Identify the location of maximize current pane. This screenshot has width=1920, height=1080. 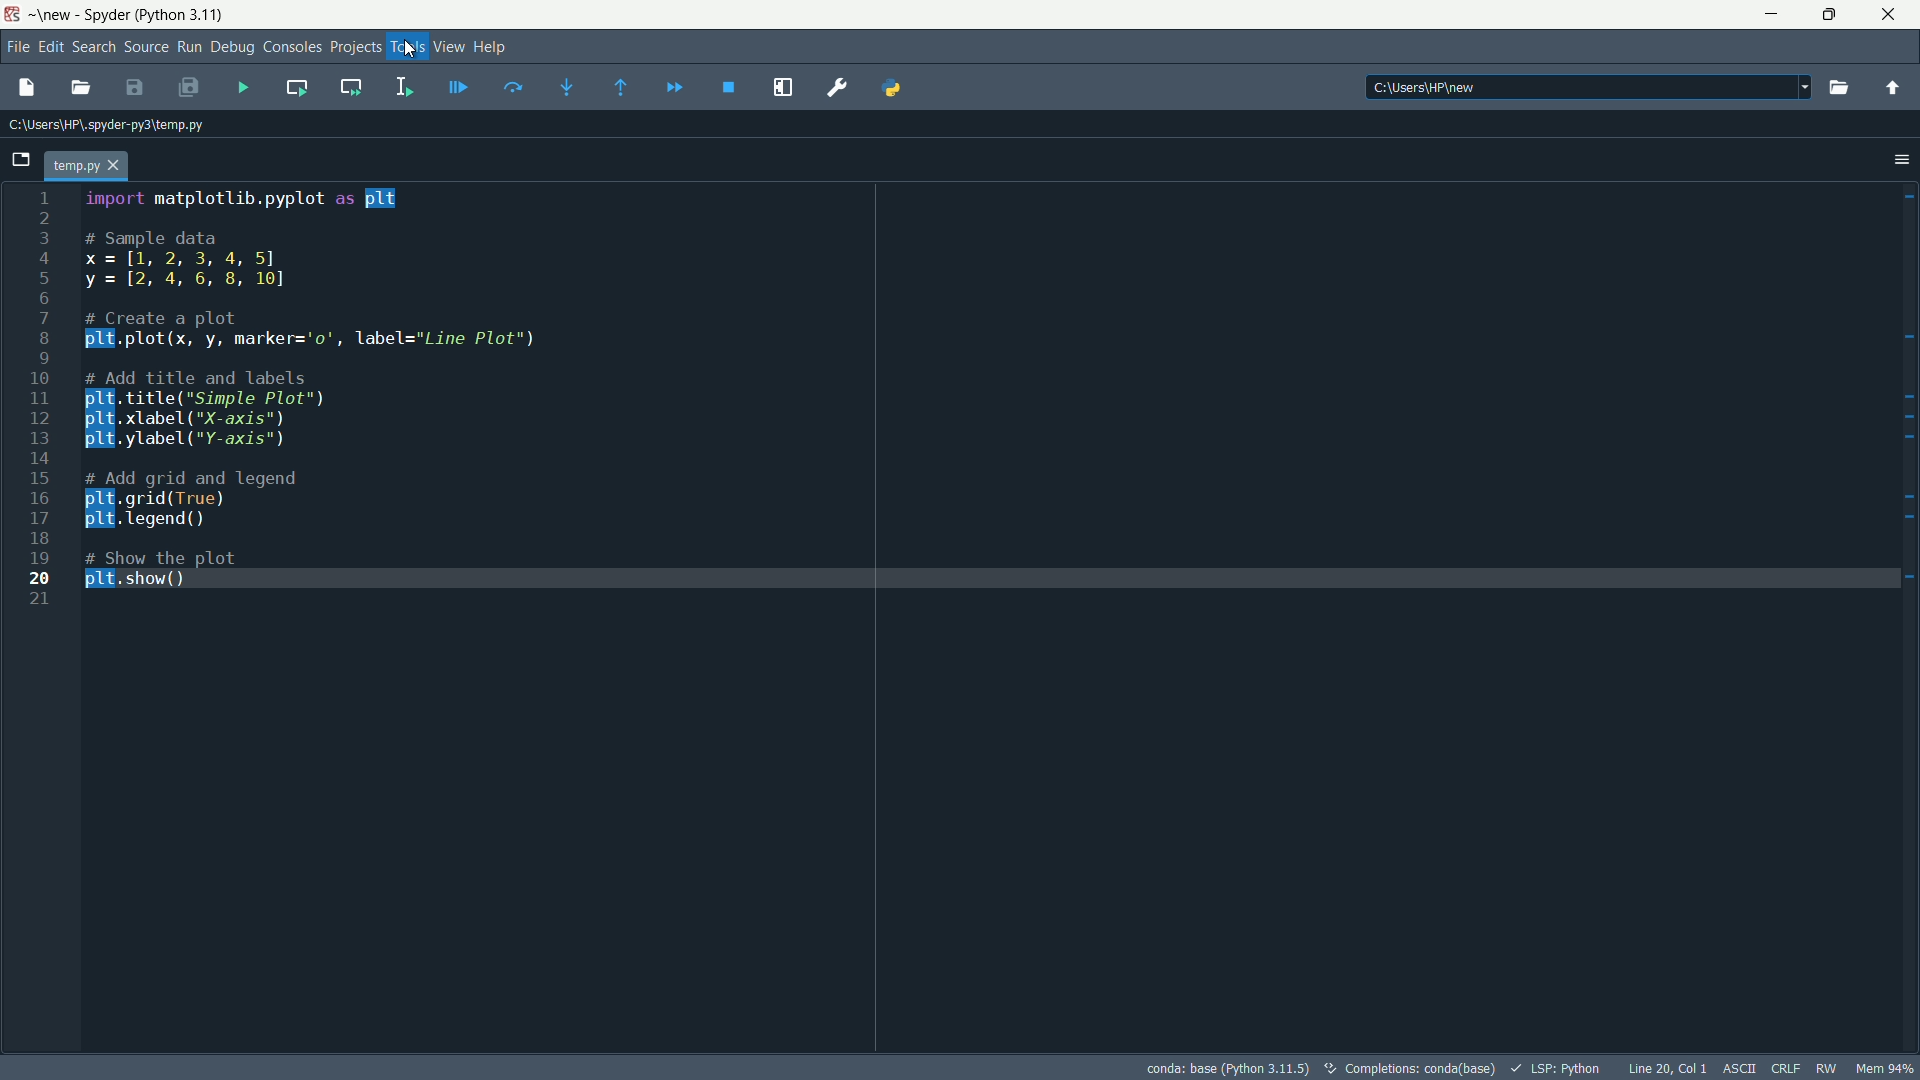
(782, 87).